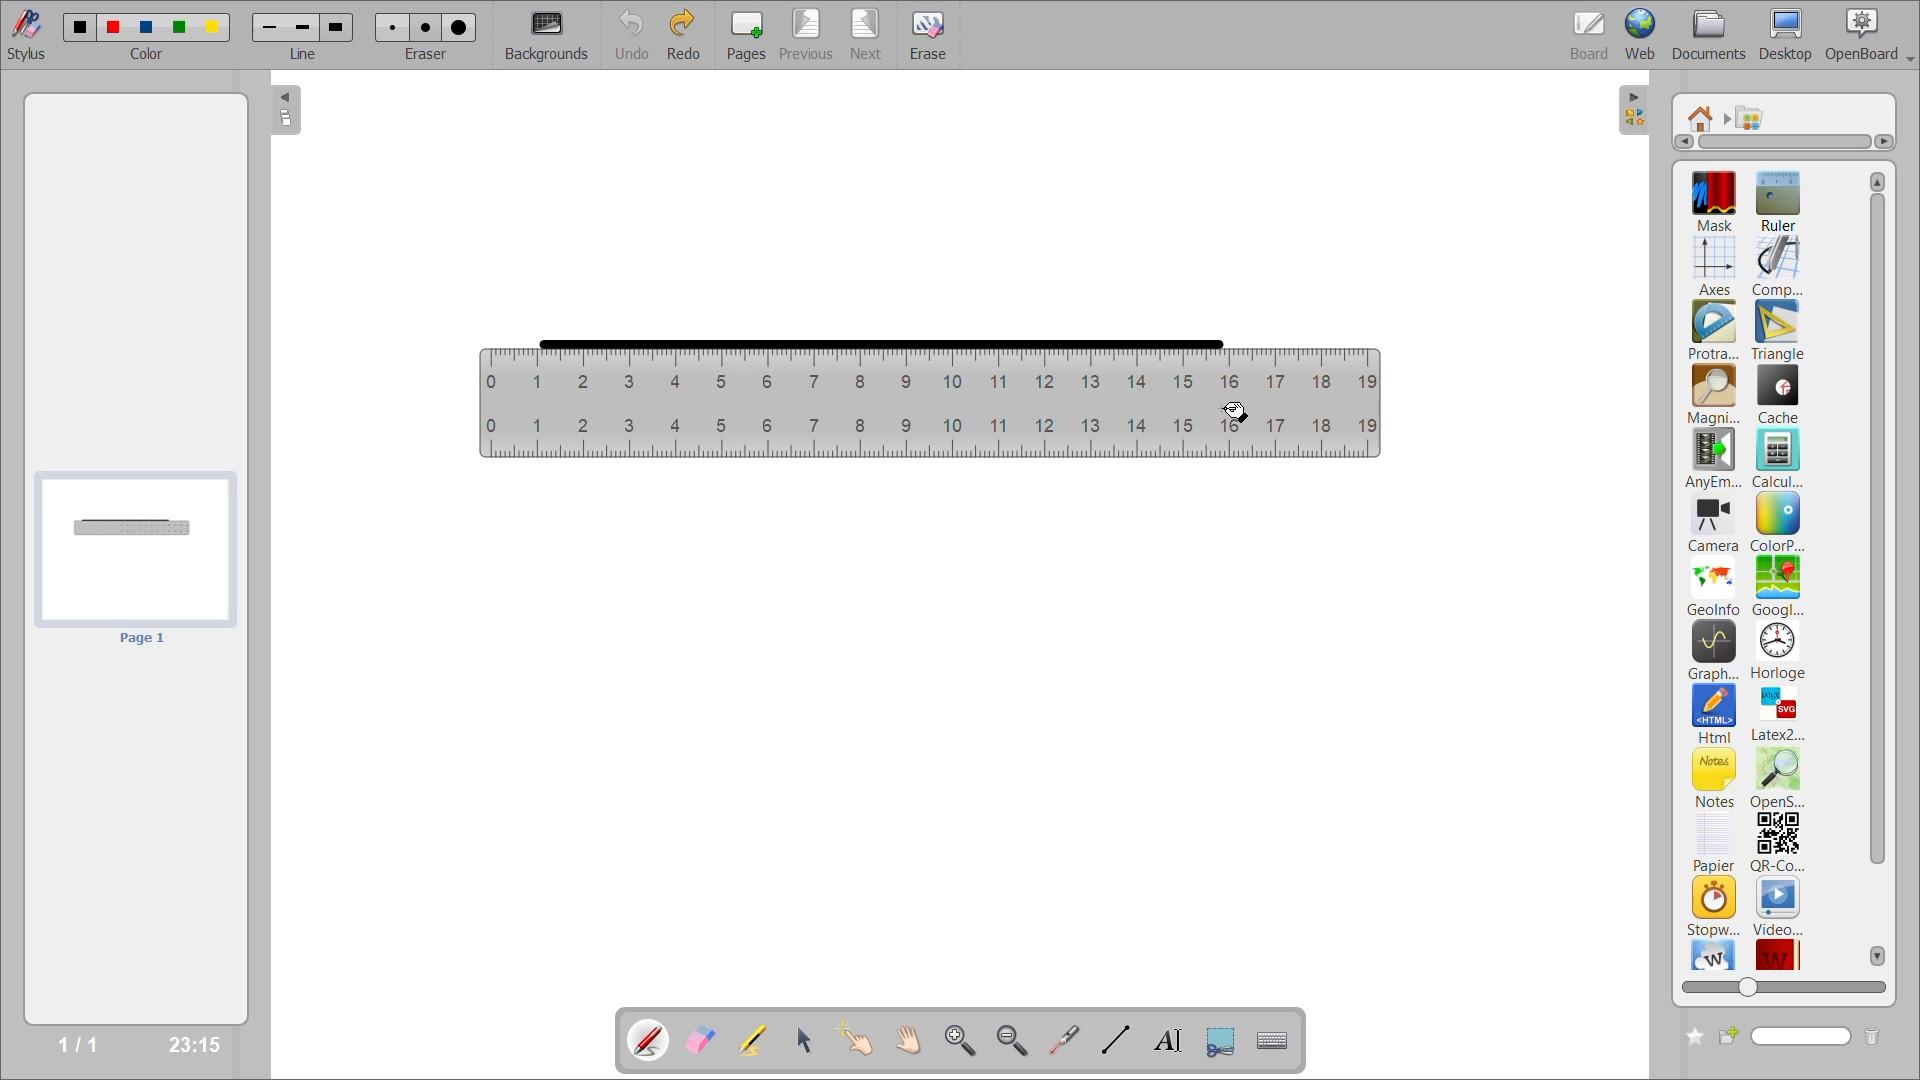 Image resolution: width=1920 pixels, height=1080 pixels. Describe the element at coordinates (427, 53) in the screenshot. I see `eraser` at that location.